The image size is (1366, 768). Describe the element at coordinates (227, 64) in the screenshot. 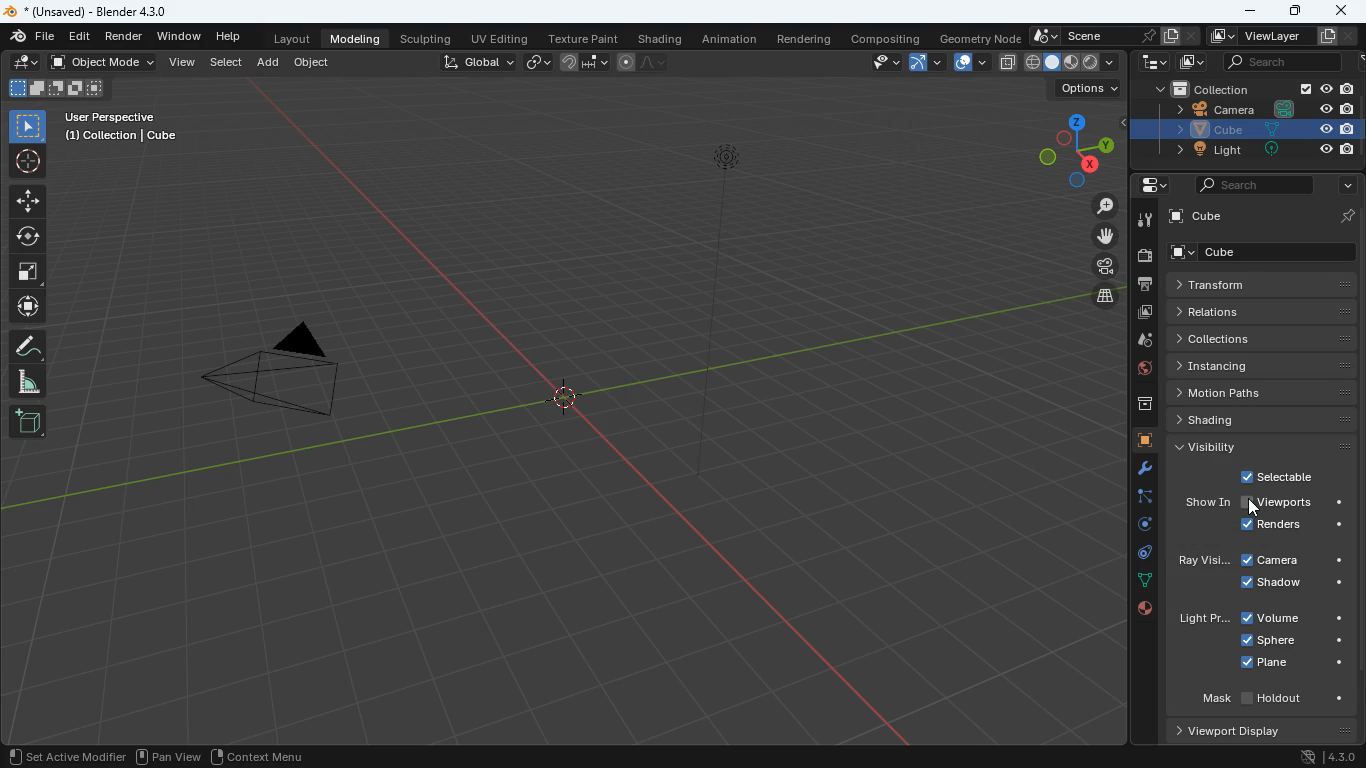

I see `select` at that location.